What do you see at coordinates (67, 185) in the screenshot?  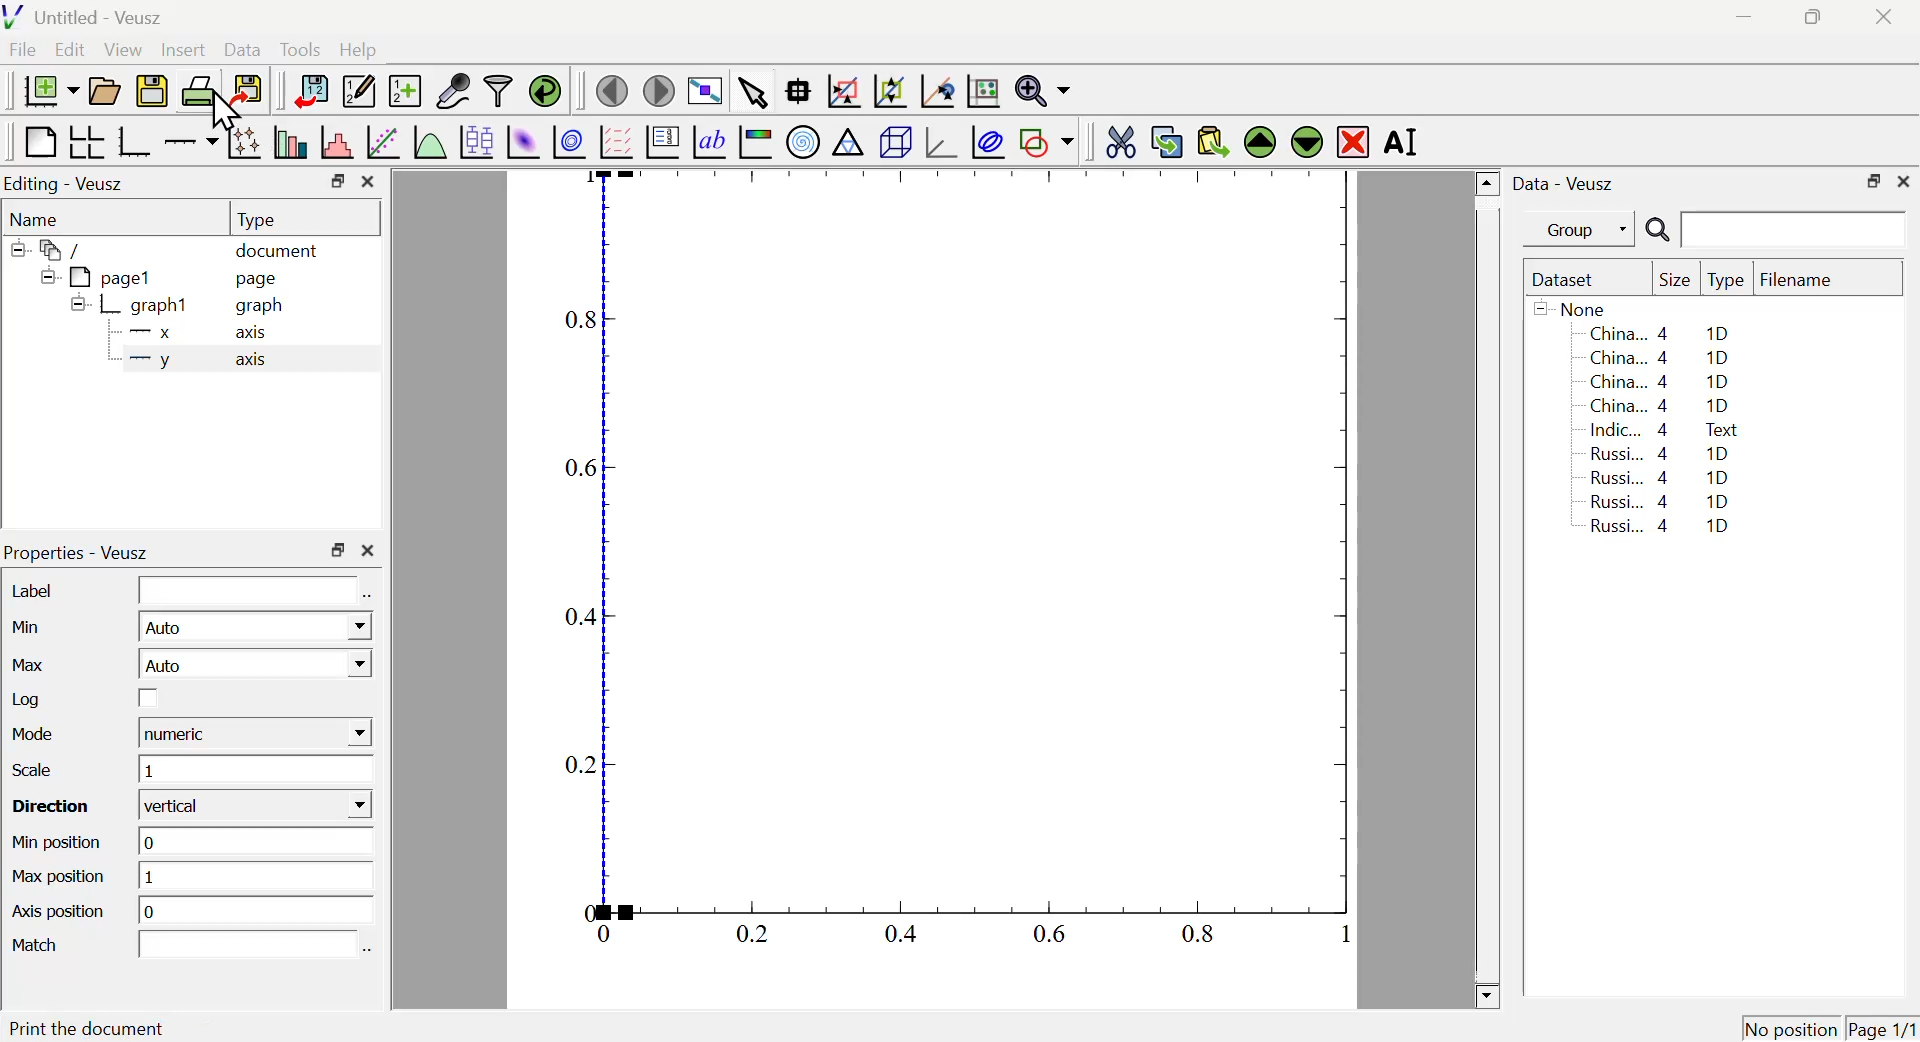 I see `Editing - Veusz` at bounding box center [67, 185].